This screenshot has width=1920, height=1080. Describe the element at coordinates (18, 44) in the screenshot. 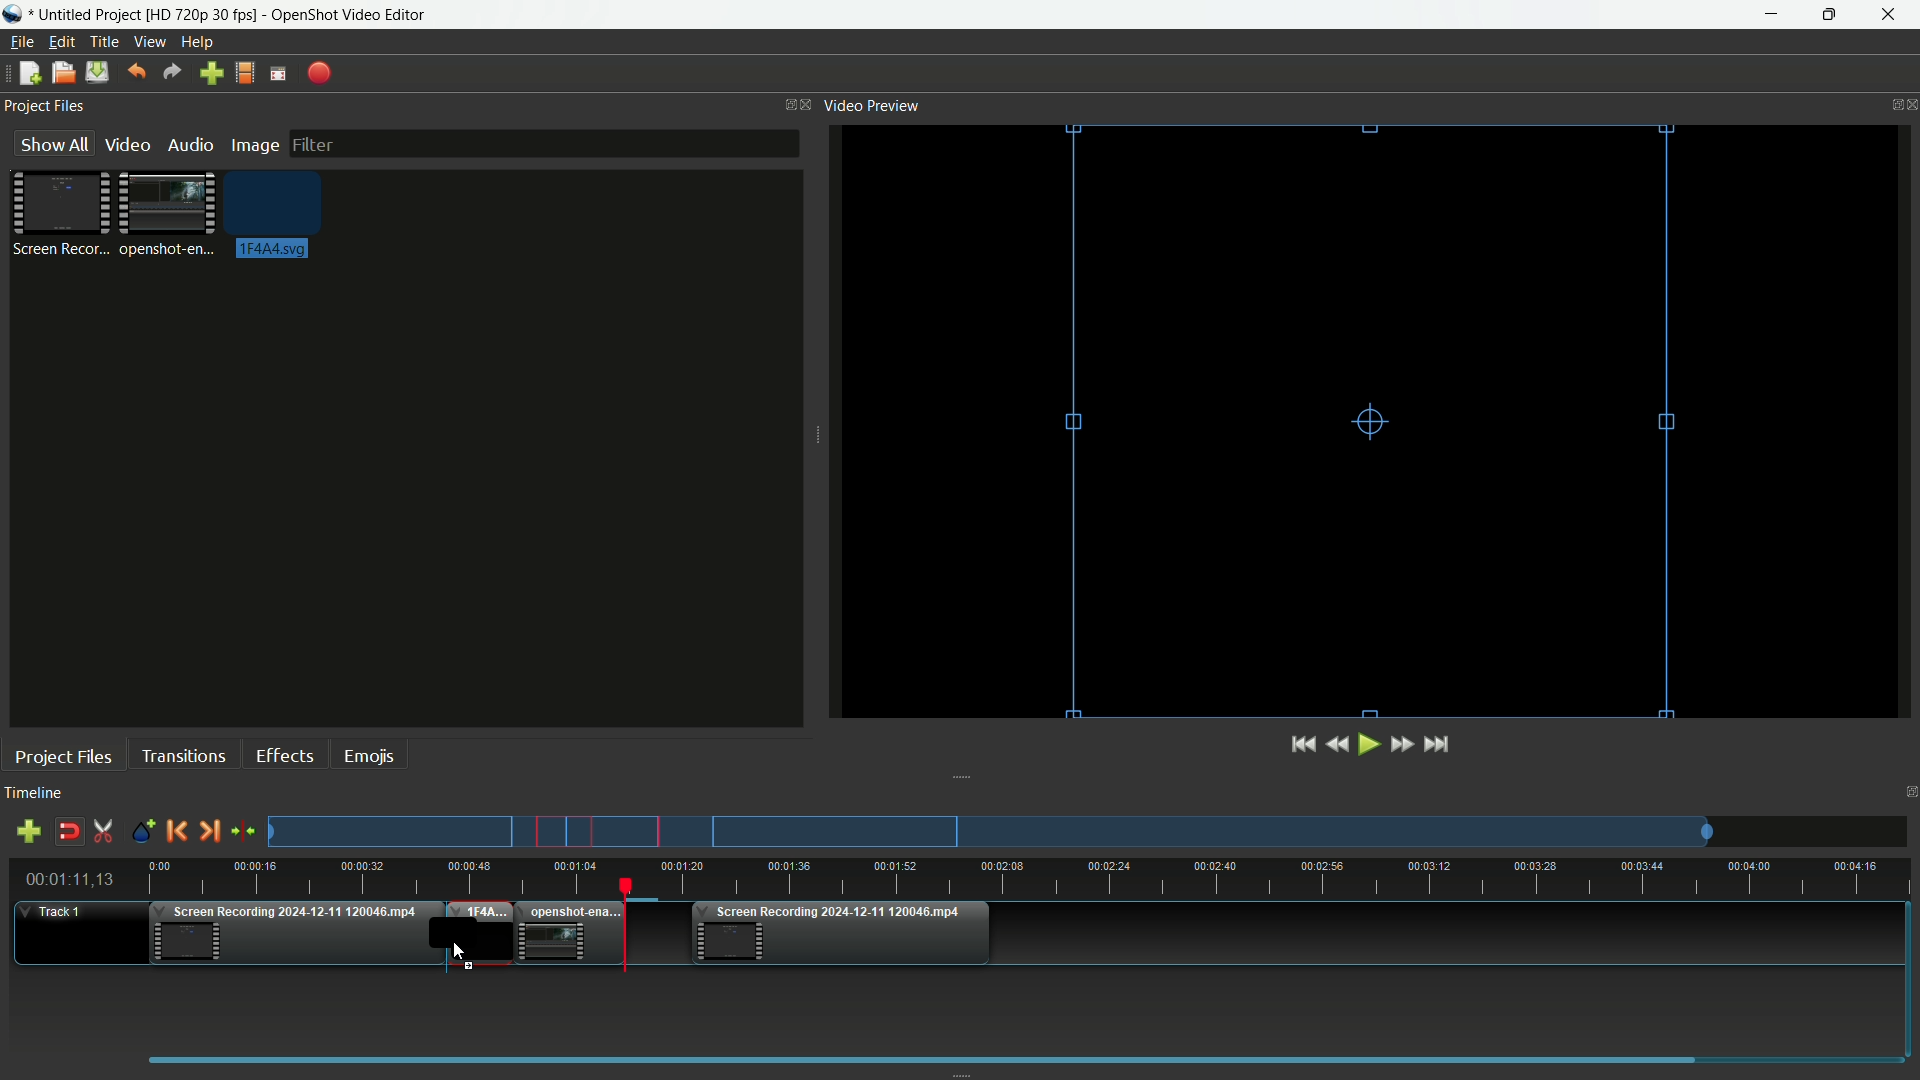

I see `File menu` at that location.